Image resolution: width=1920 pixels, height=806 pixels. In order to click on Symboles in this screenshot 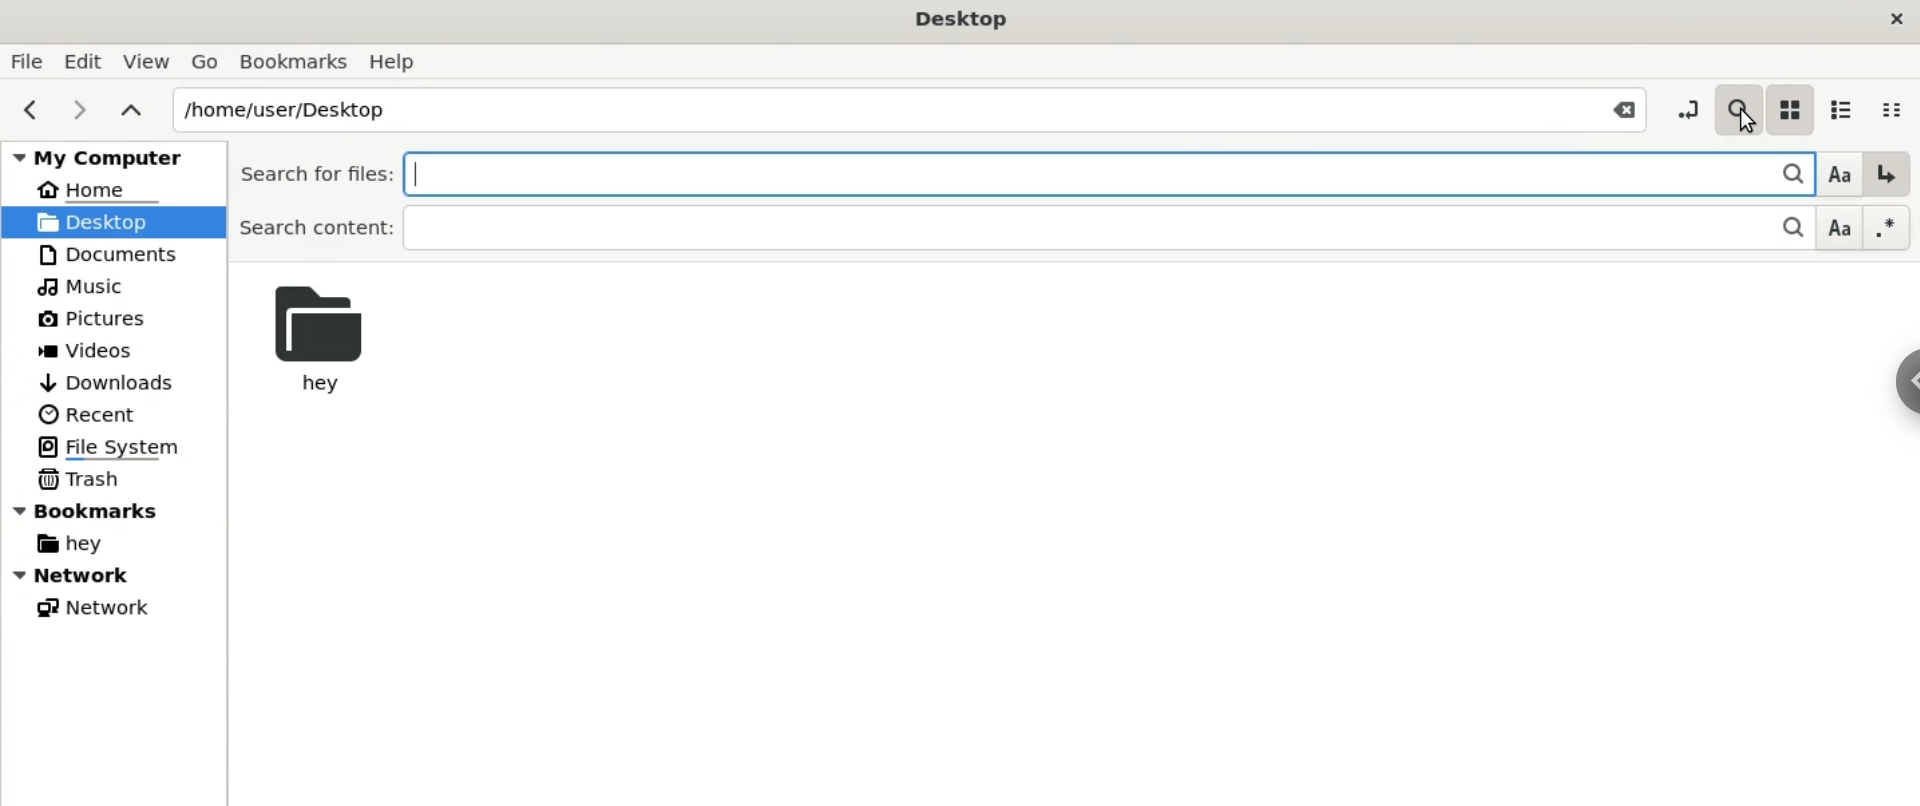, I will do `click(1888, 227)`.